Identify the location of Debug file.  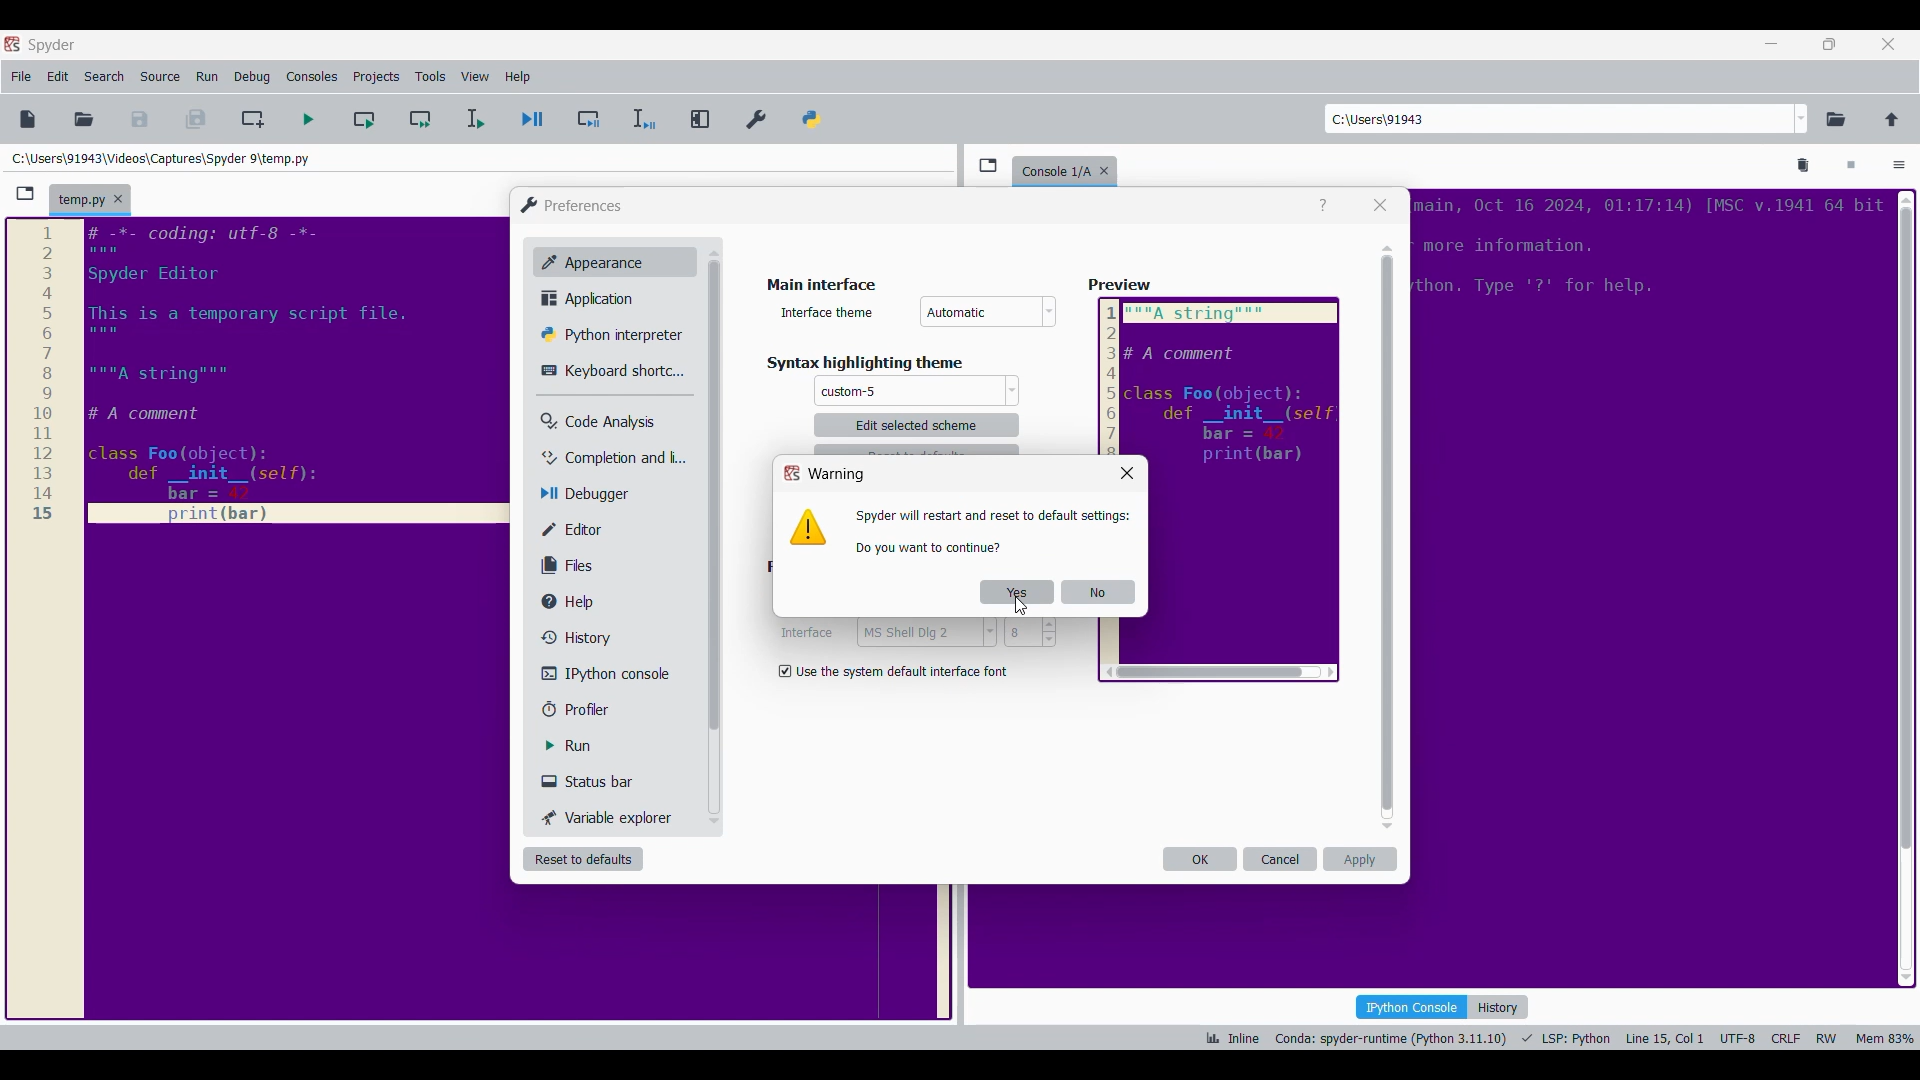
(532, 119).